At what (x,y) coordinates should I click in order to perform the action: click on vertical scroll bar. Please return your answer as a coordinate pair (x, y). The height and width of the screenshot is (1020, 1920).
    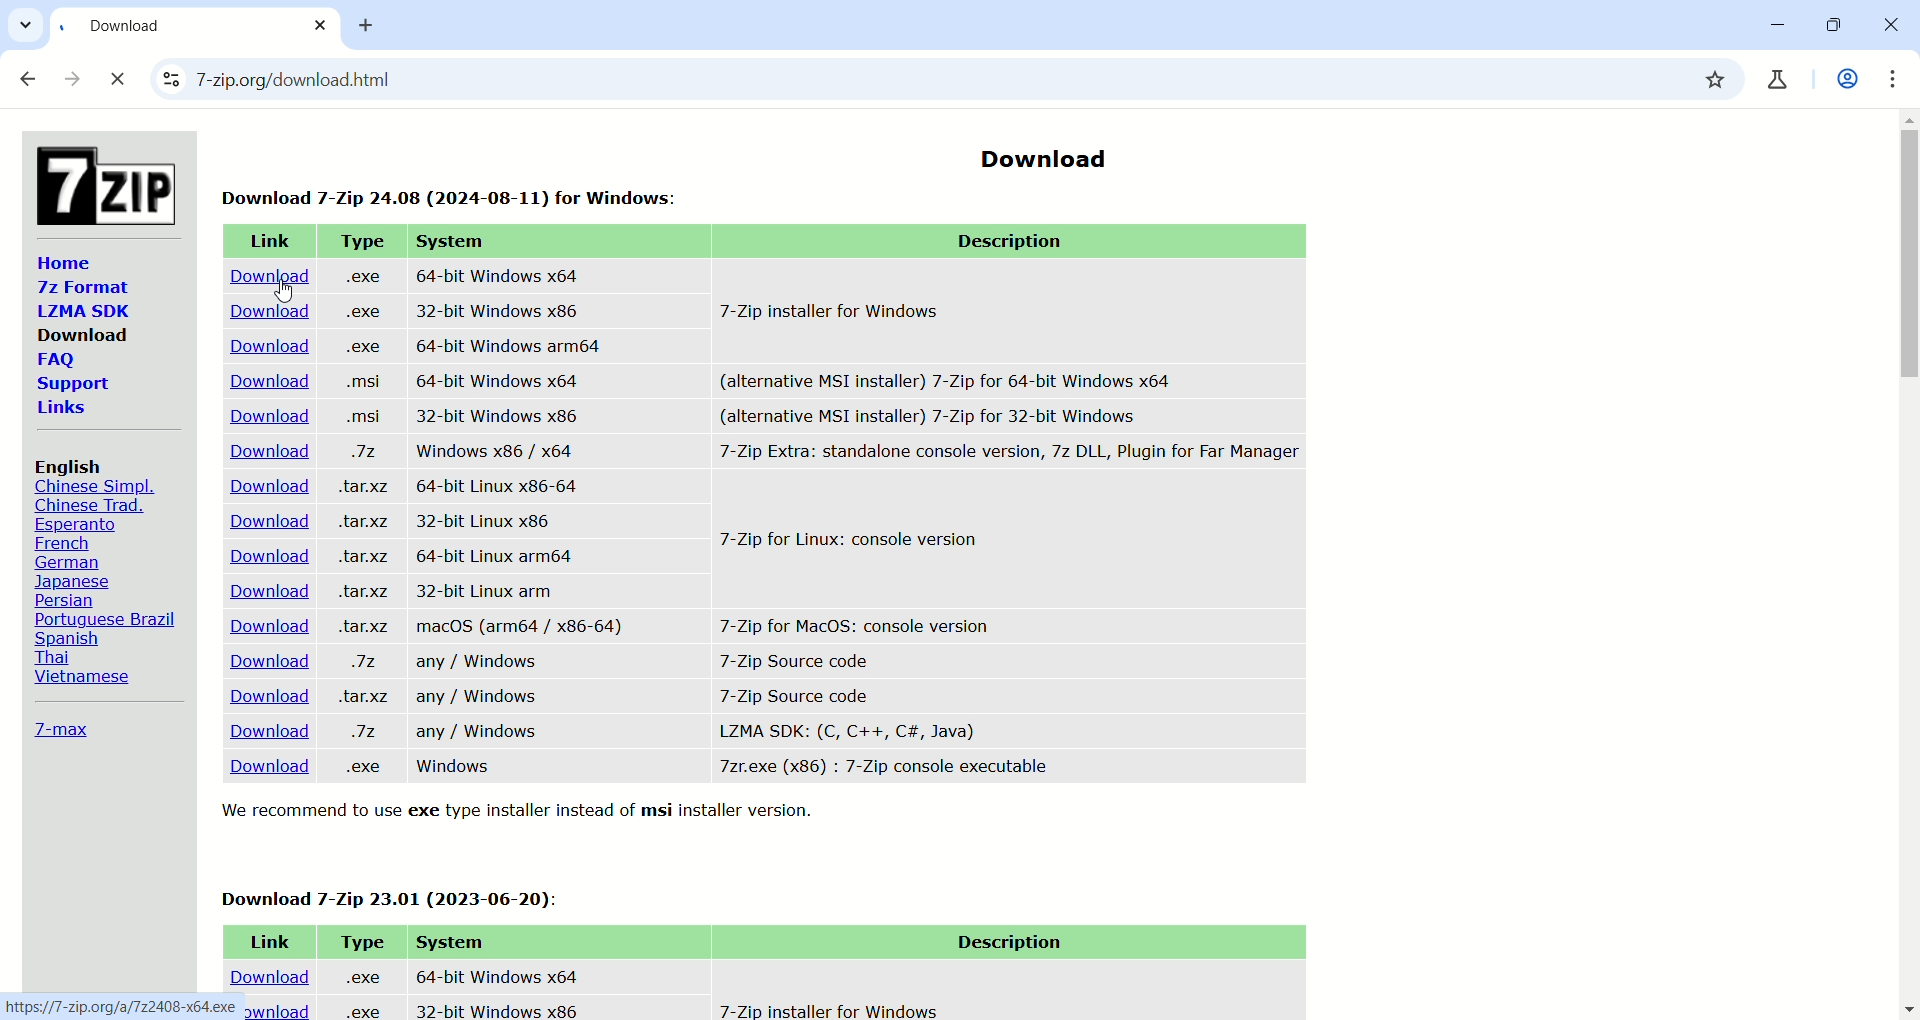
    Looking at the image, I should click on (1908, 563).